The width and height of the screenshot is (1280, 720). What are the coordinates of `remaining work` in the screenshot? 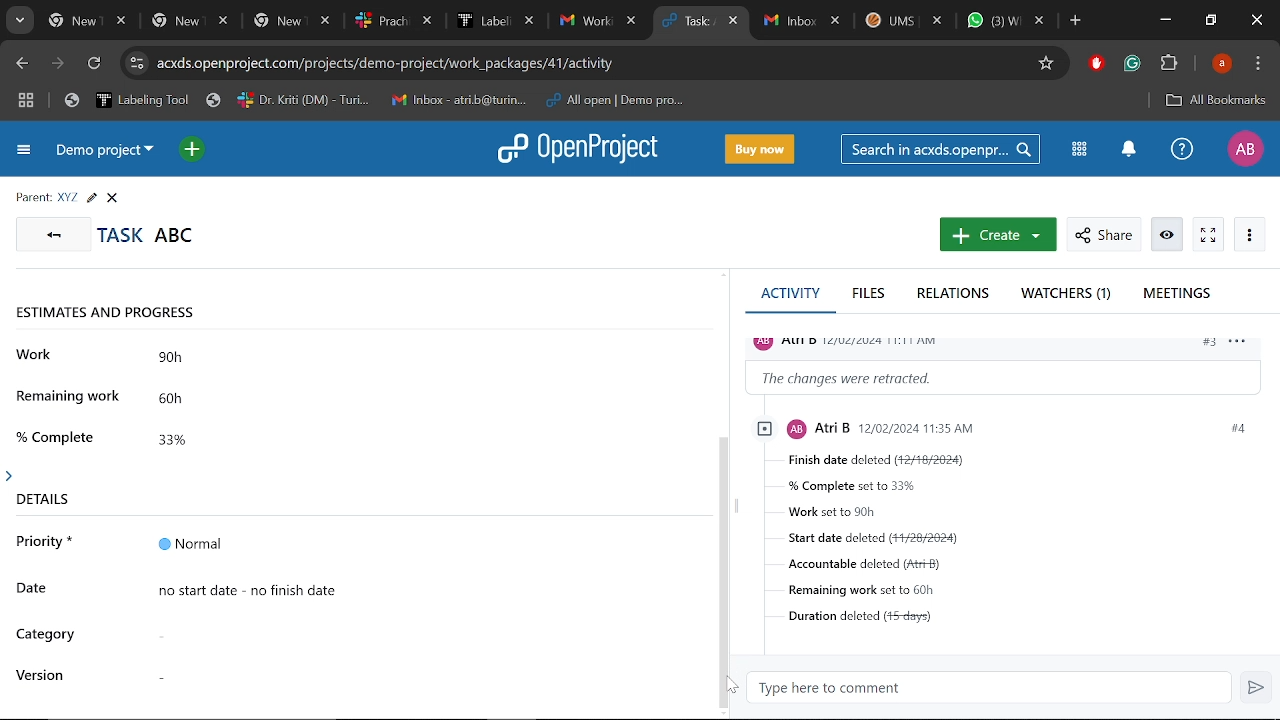 It's located at (71, 400).